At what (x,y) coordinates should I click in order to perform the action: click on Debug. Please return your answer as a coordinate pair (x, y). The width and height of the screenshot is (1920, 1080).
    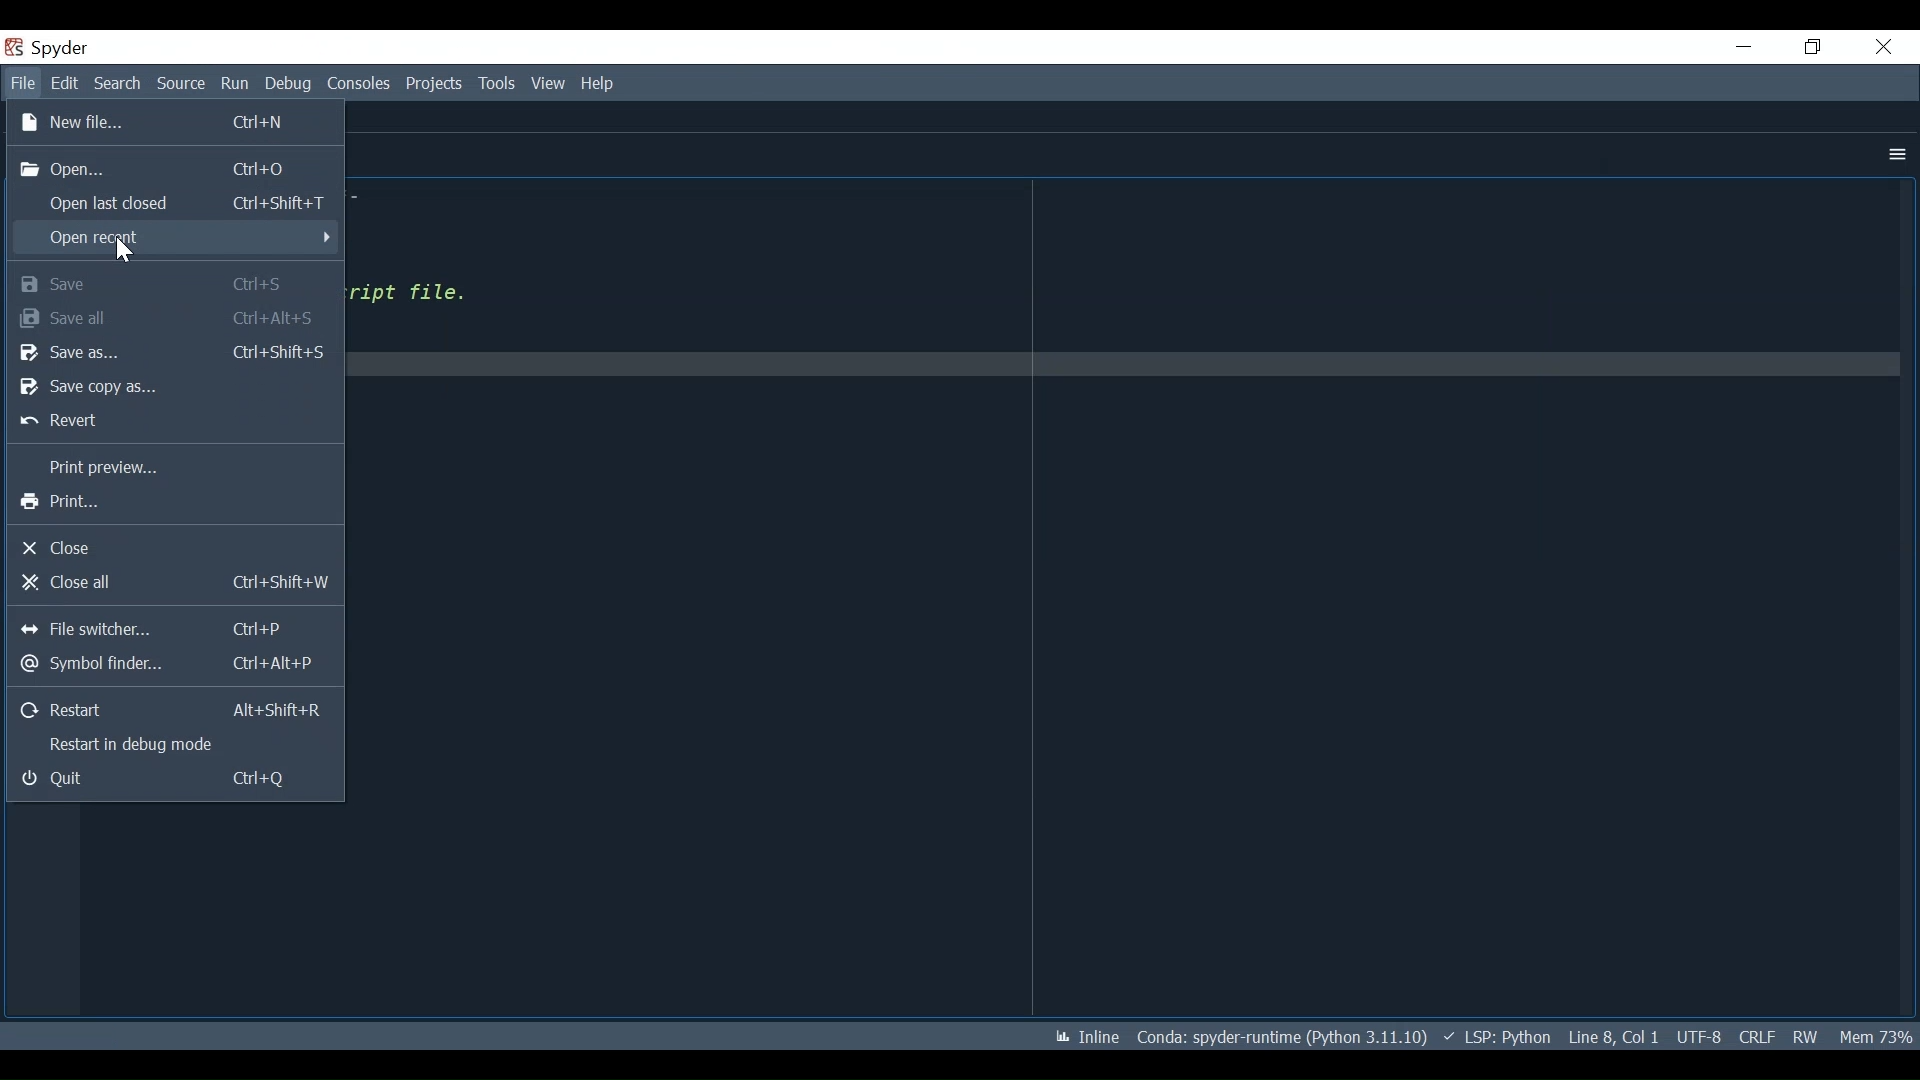
    Looking at the image, I should click on (290, 85).